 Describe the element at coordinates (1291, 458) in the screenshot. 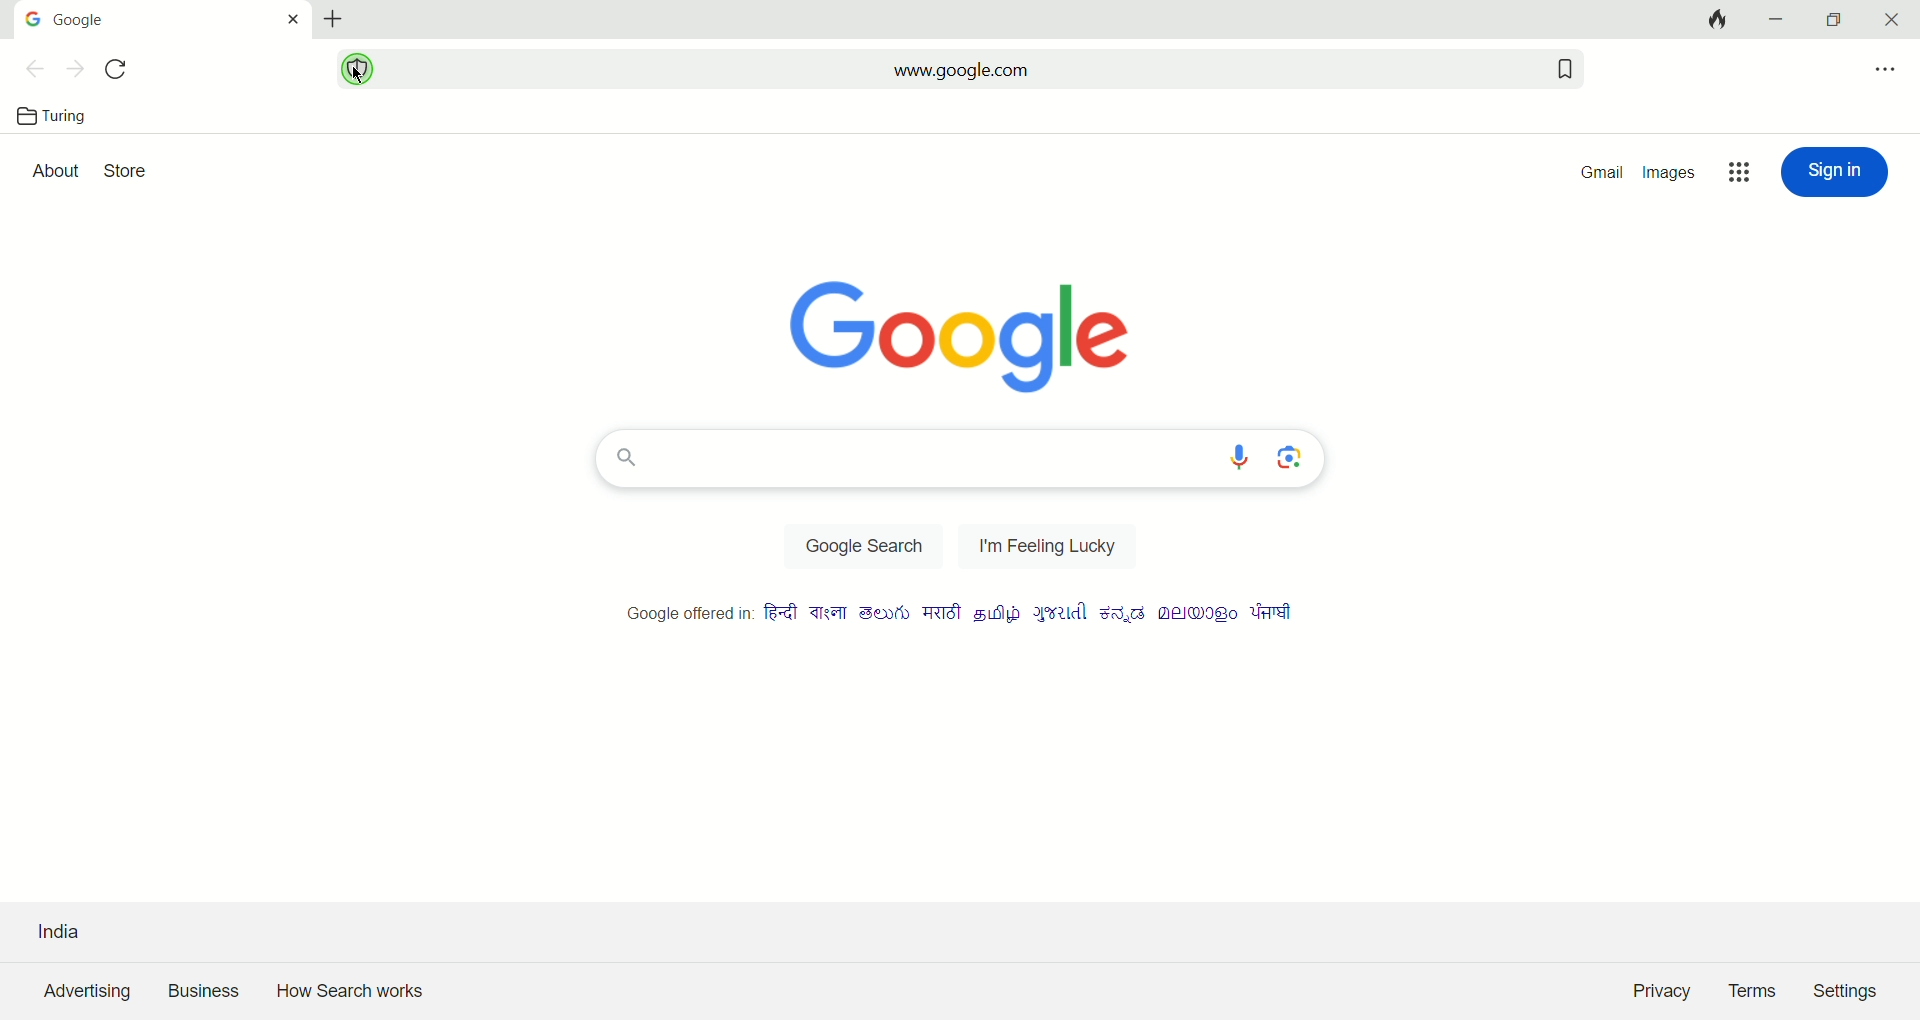

I see `image search` at that location.